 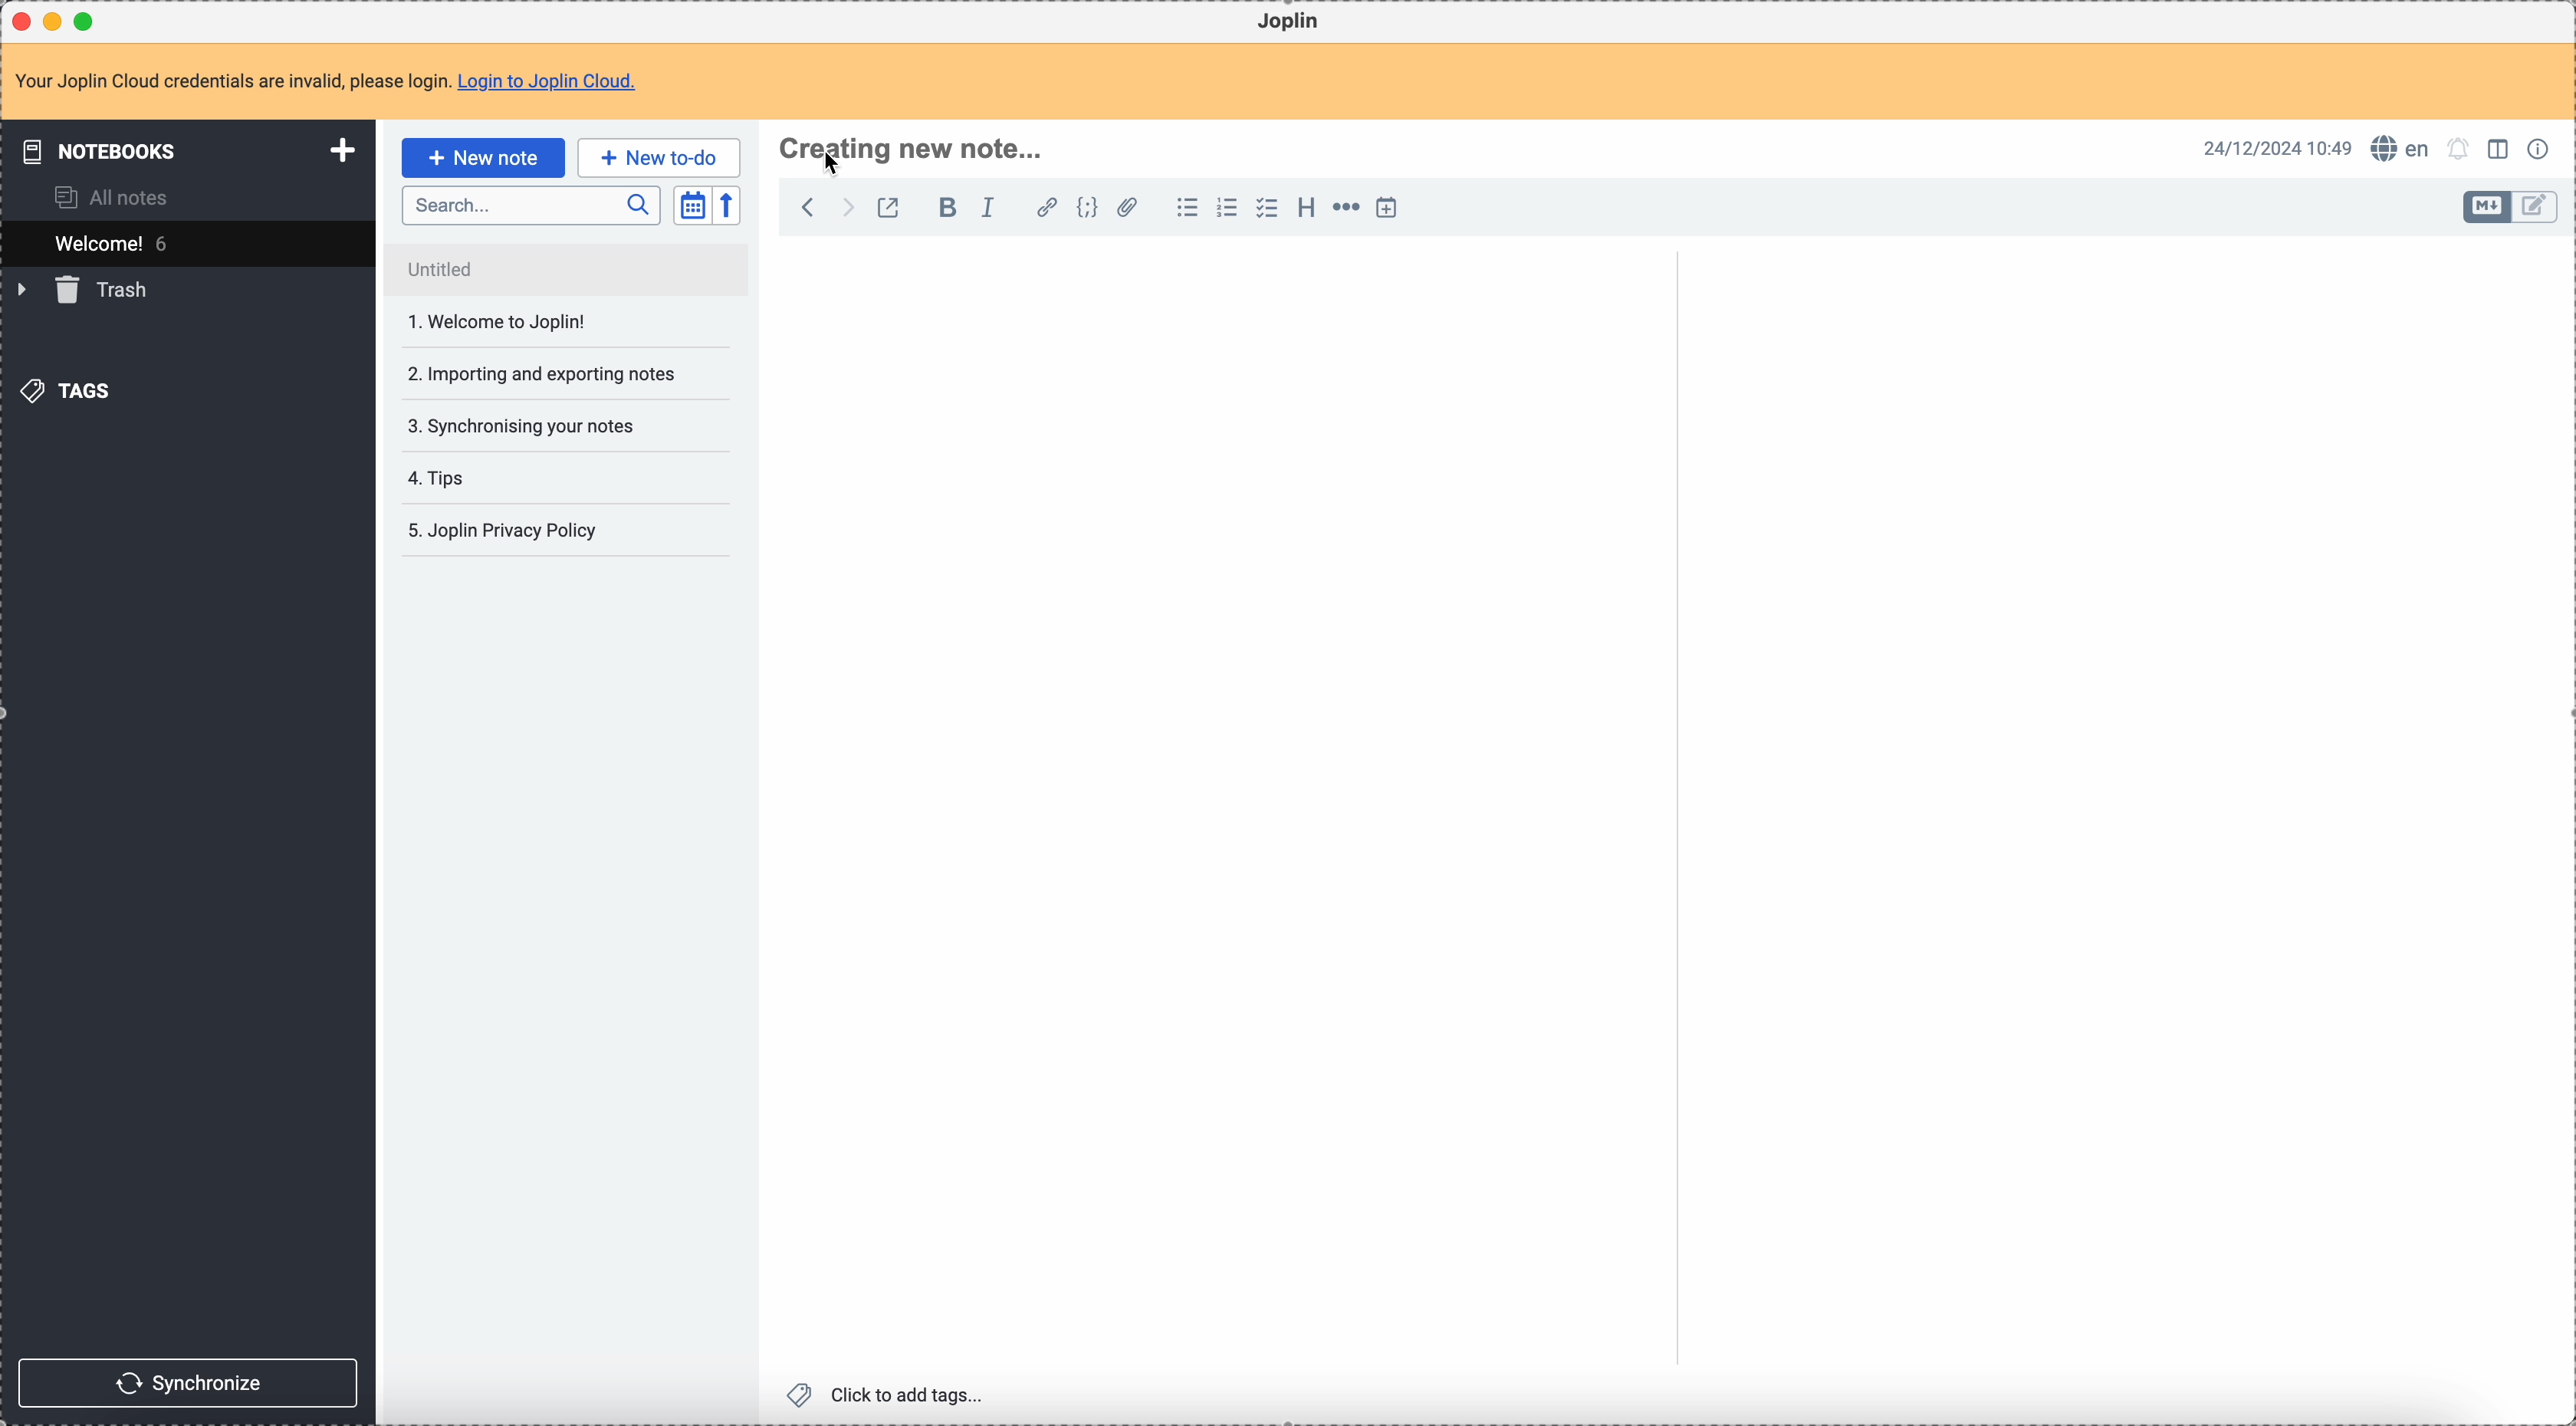 I want to click on search bar, so click(x=531, y=206).